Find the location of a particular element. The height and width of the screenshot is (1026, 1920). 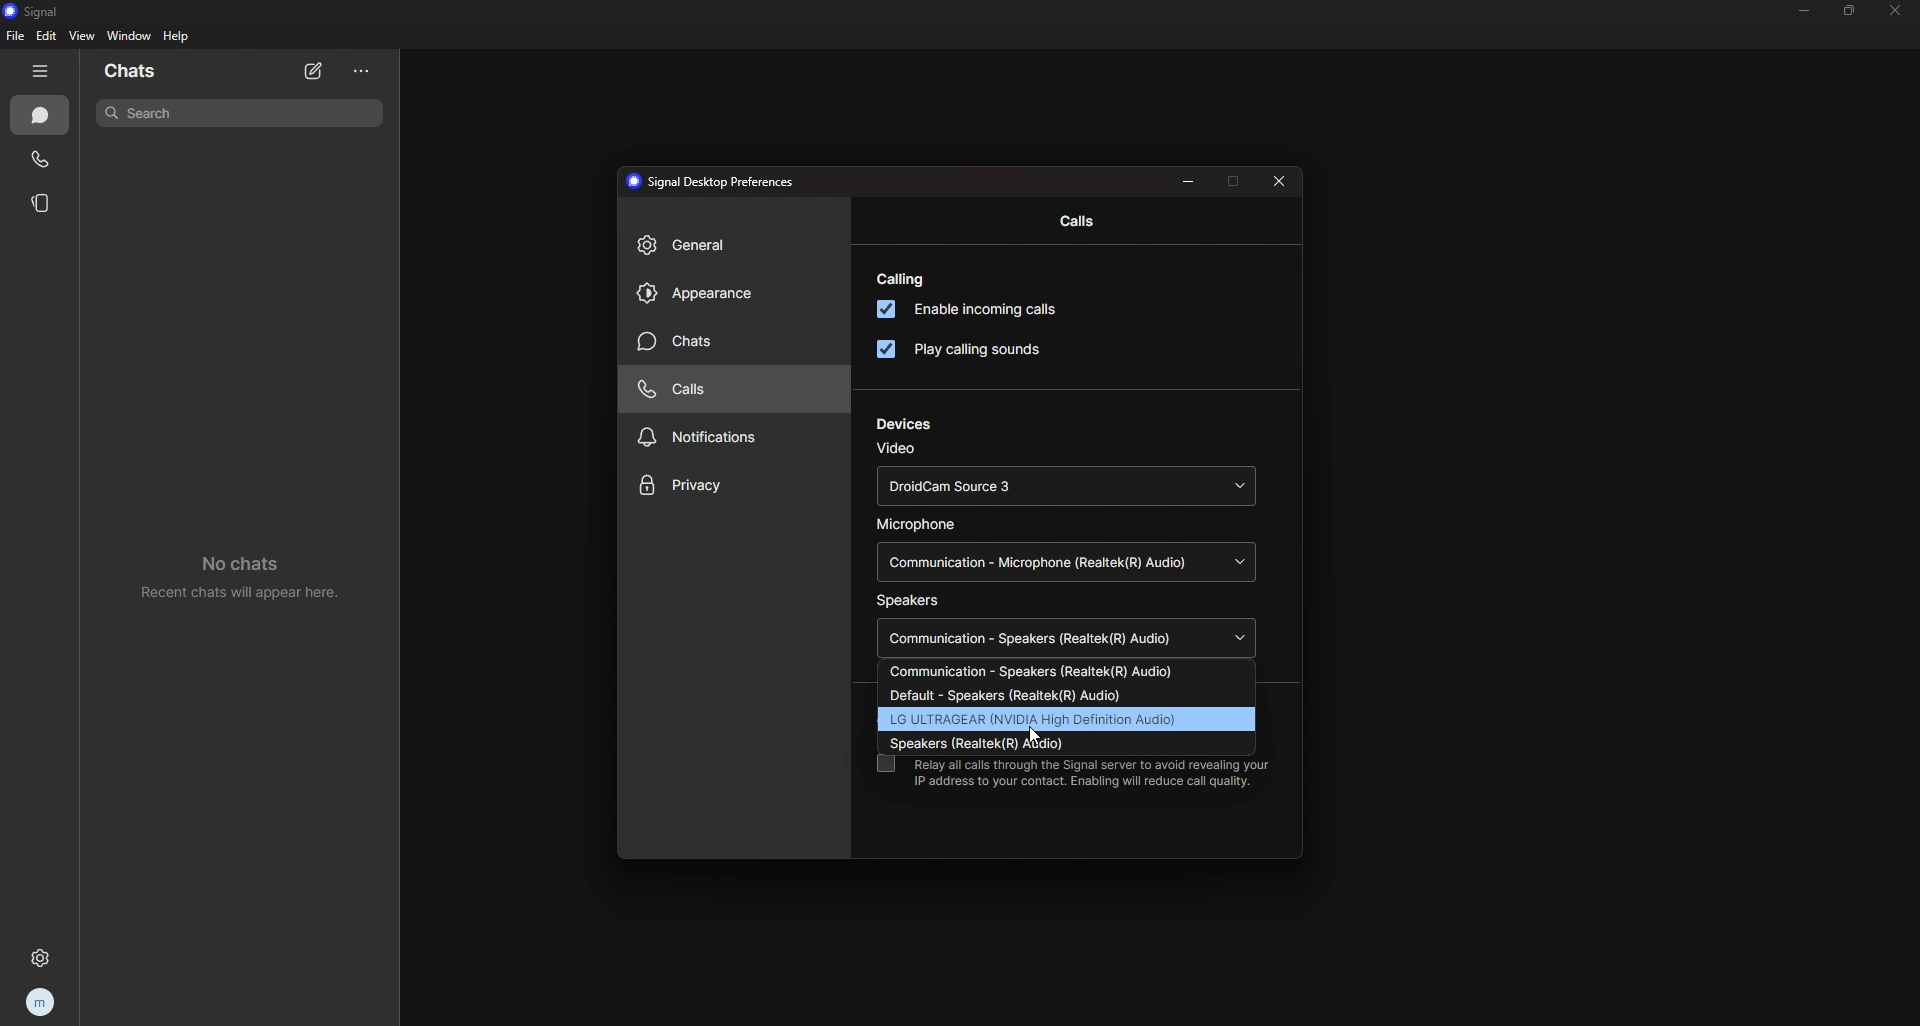

file is located at coordinates (16, 36).